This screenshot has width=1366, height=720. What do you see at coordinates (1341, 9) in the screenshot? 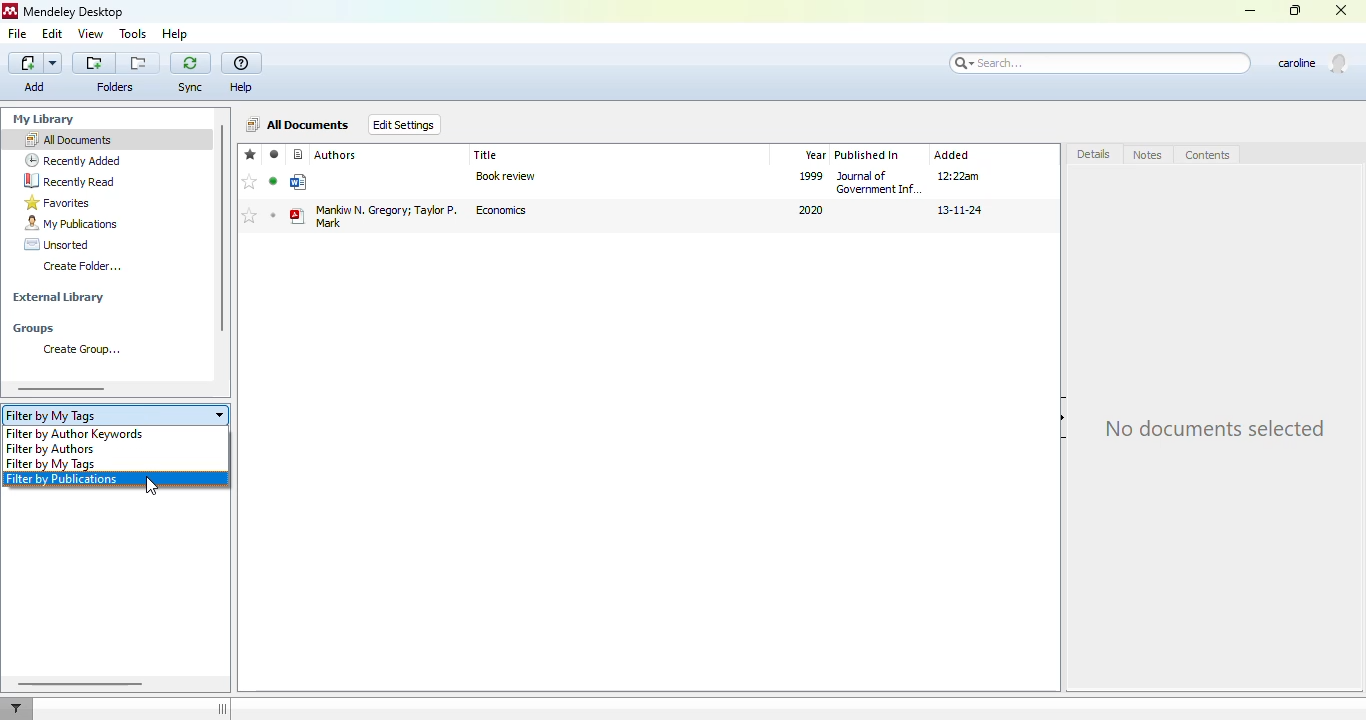
I see `close` at bounding box center [1341, 9].